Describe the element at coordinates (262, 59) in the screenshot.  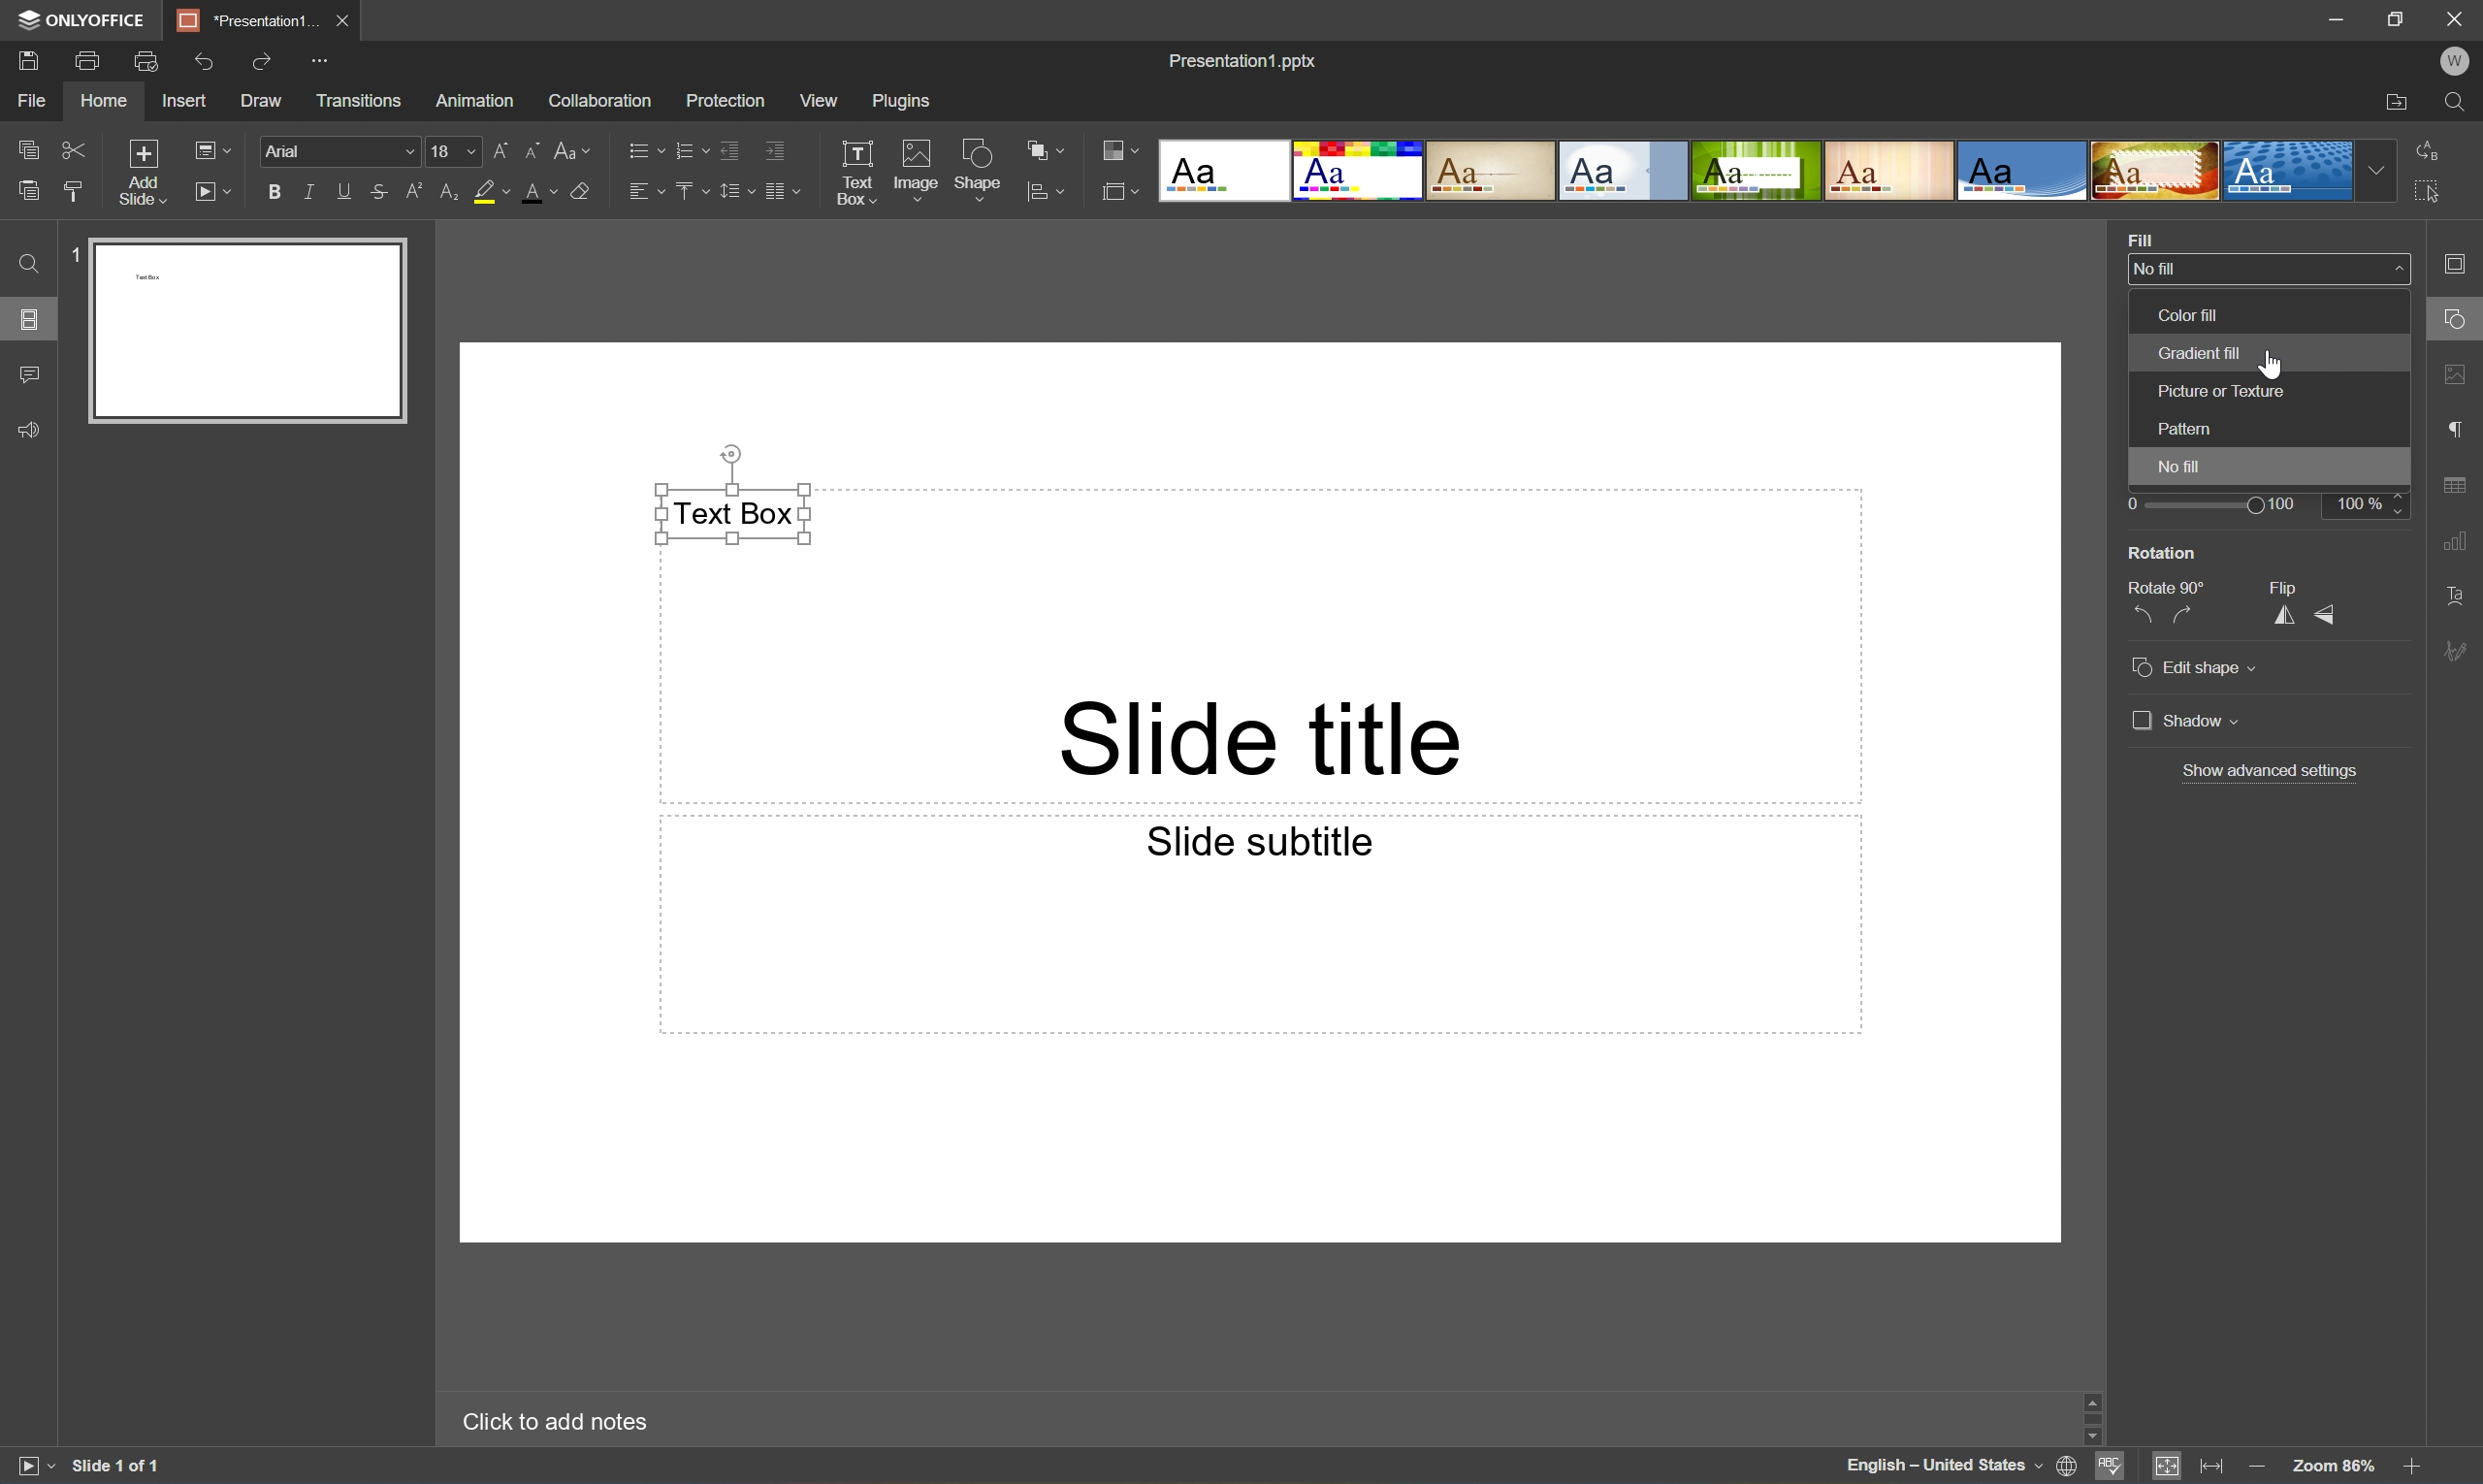
I see `Redo` at that location.